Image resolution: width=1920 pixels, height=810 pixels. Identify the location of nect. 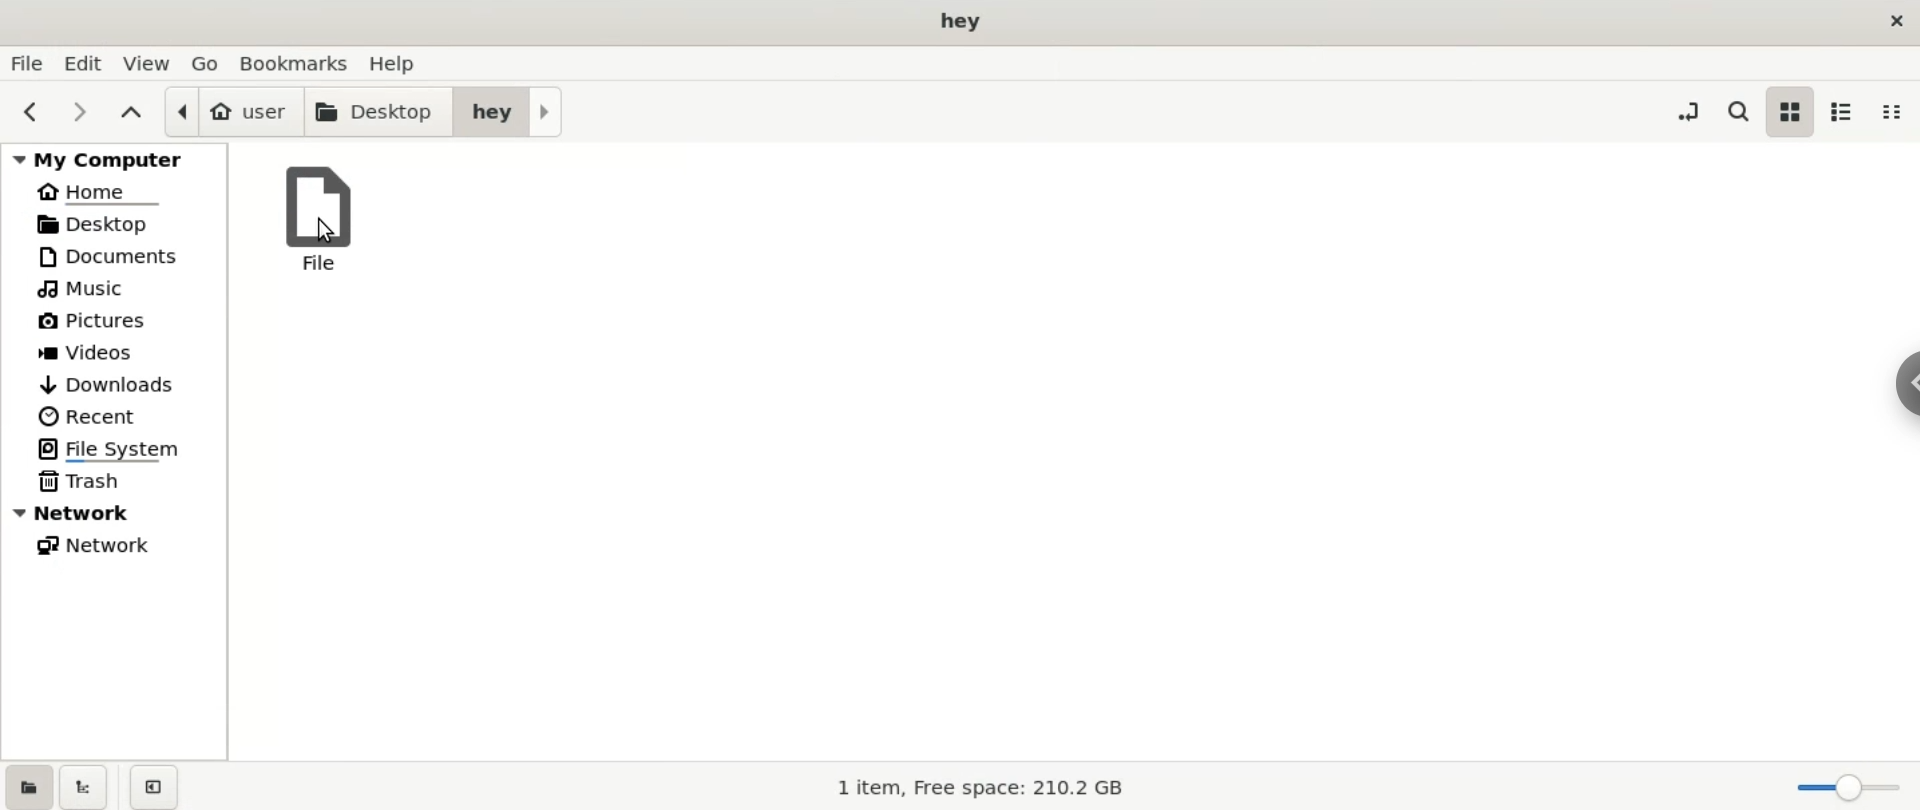
(81, 111).